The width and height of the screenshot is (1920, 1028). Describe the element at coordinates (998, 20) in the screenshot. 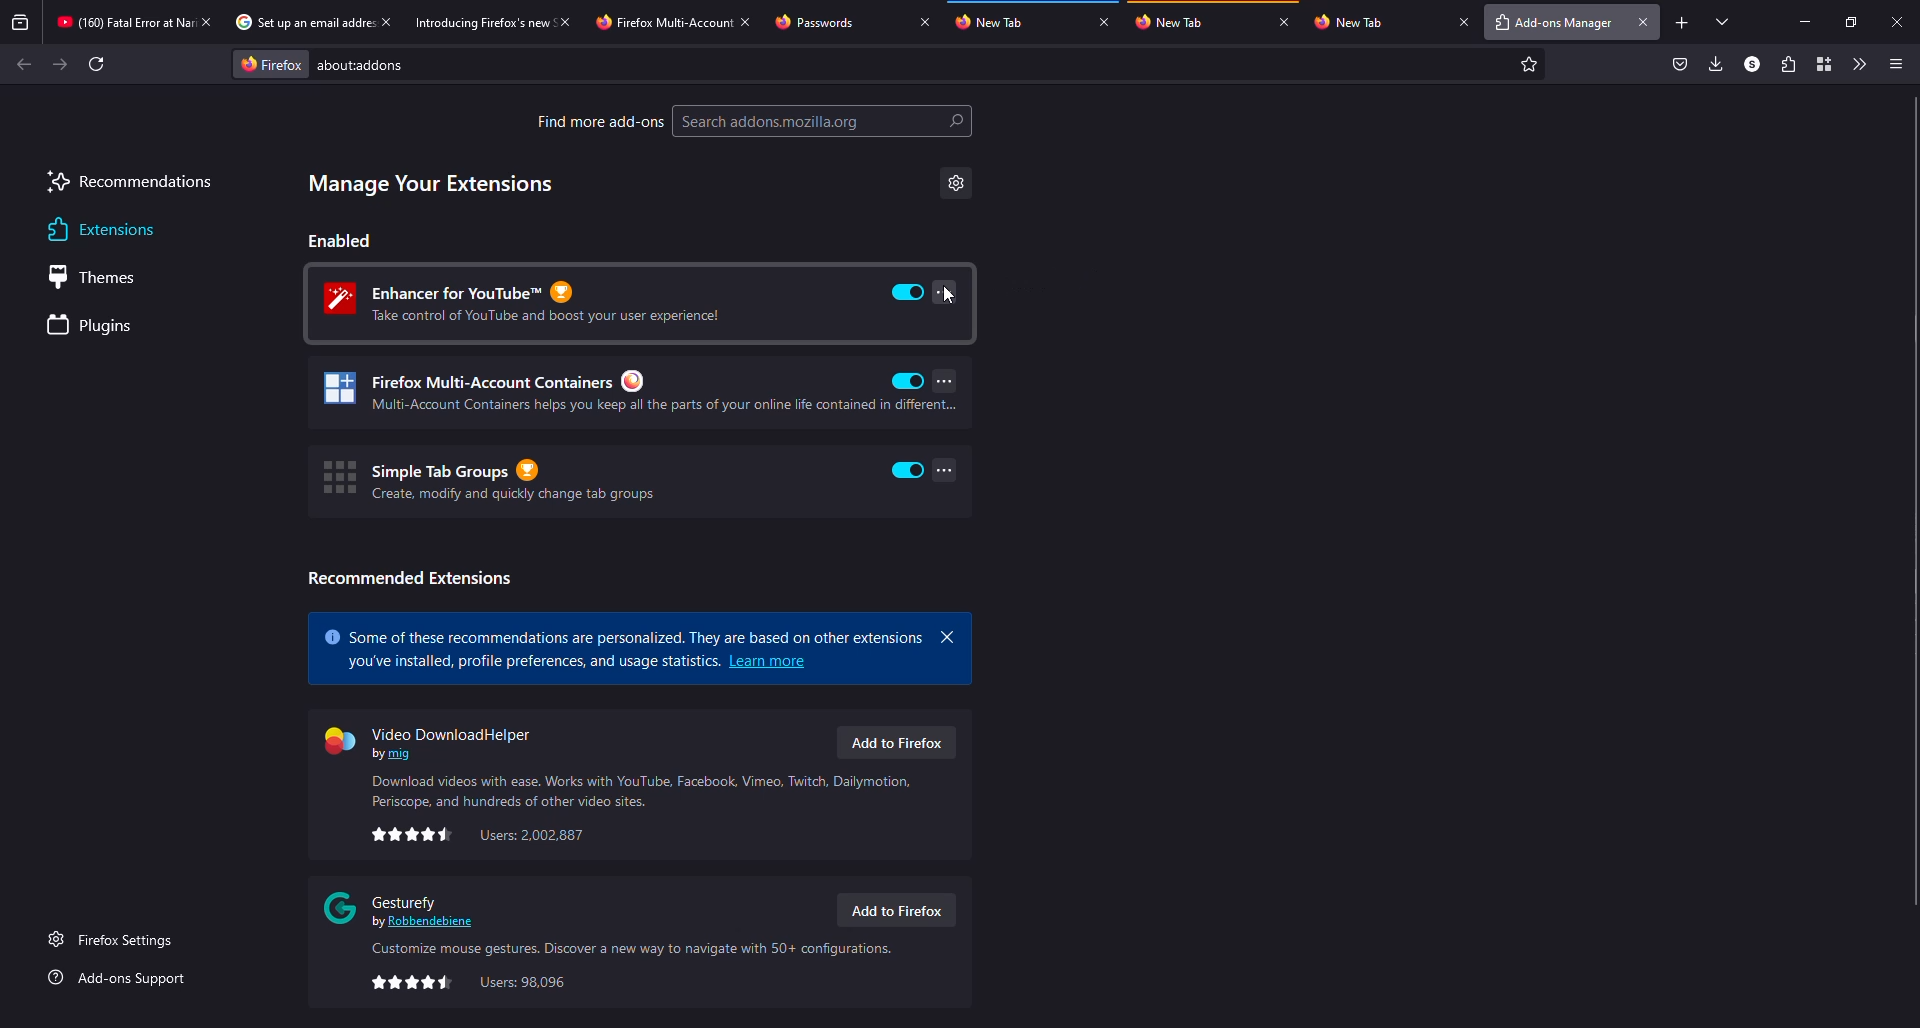

I see `tab` at that location.